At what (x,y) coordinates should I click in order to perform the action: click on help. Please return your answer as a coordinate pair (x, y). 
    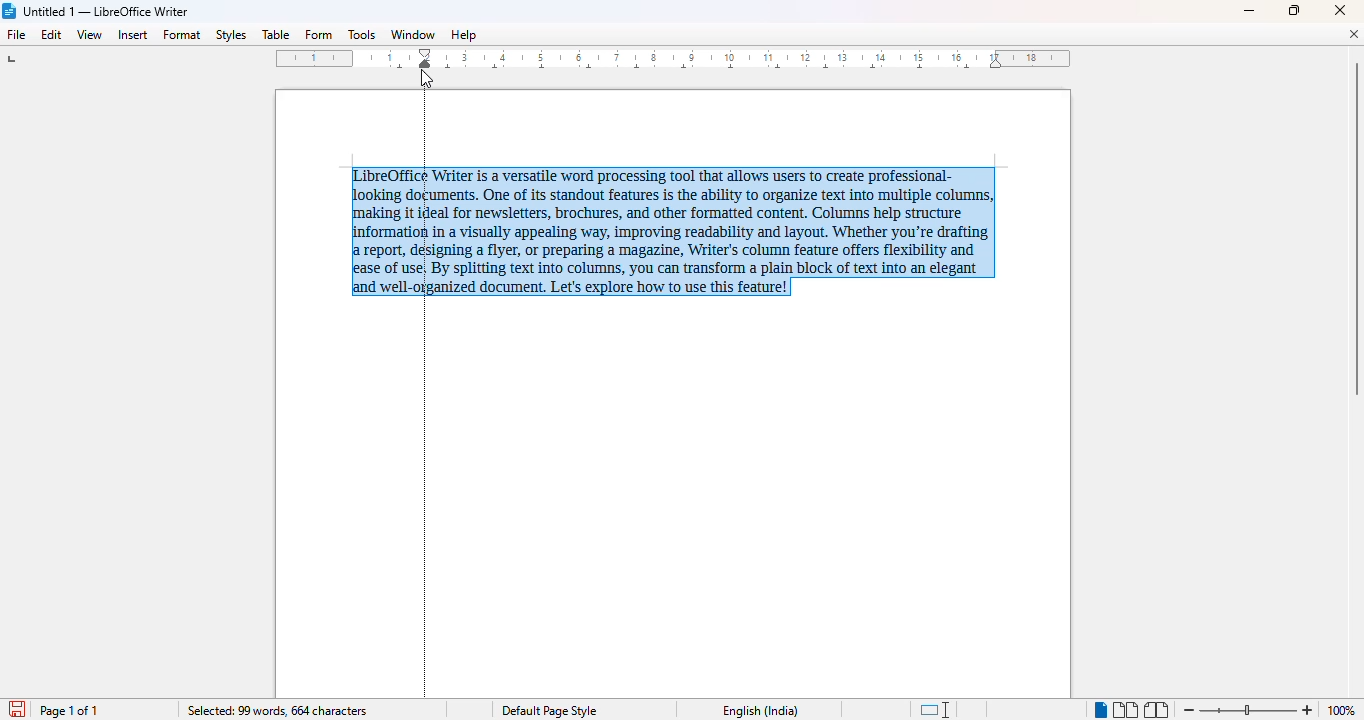
    Looking at the image, I should click on (464, 34).